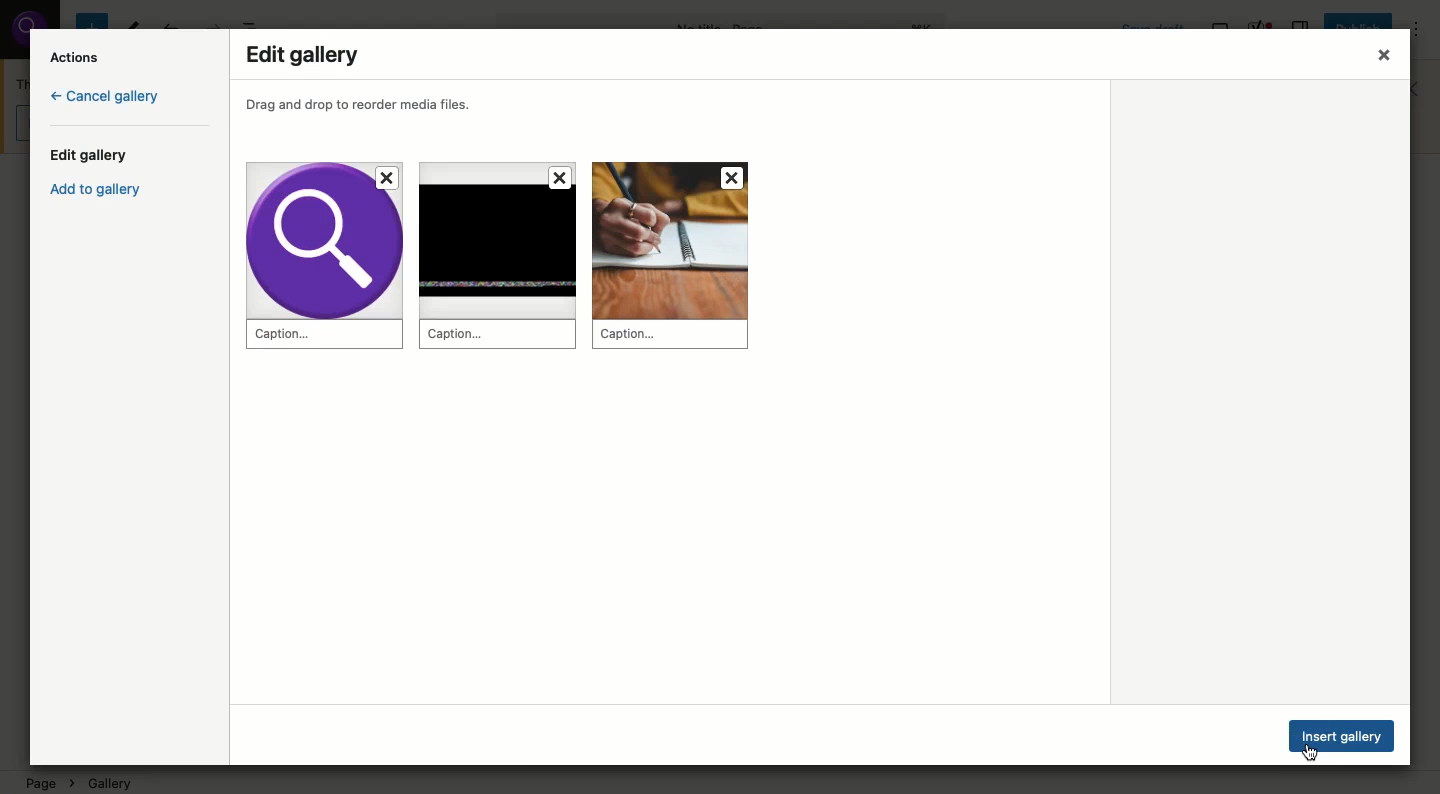 This screenshot has width=1440, height=794. Describe the element at coordinates (370, 105) in the screenshot. I see `Drag and drop` at that location.